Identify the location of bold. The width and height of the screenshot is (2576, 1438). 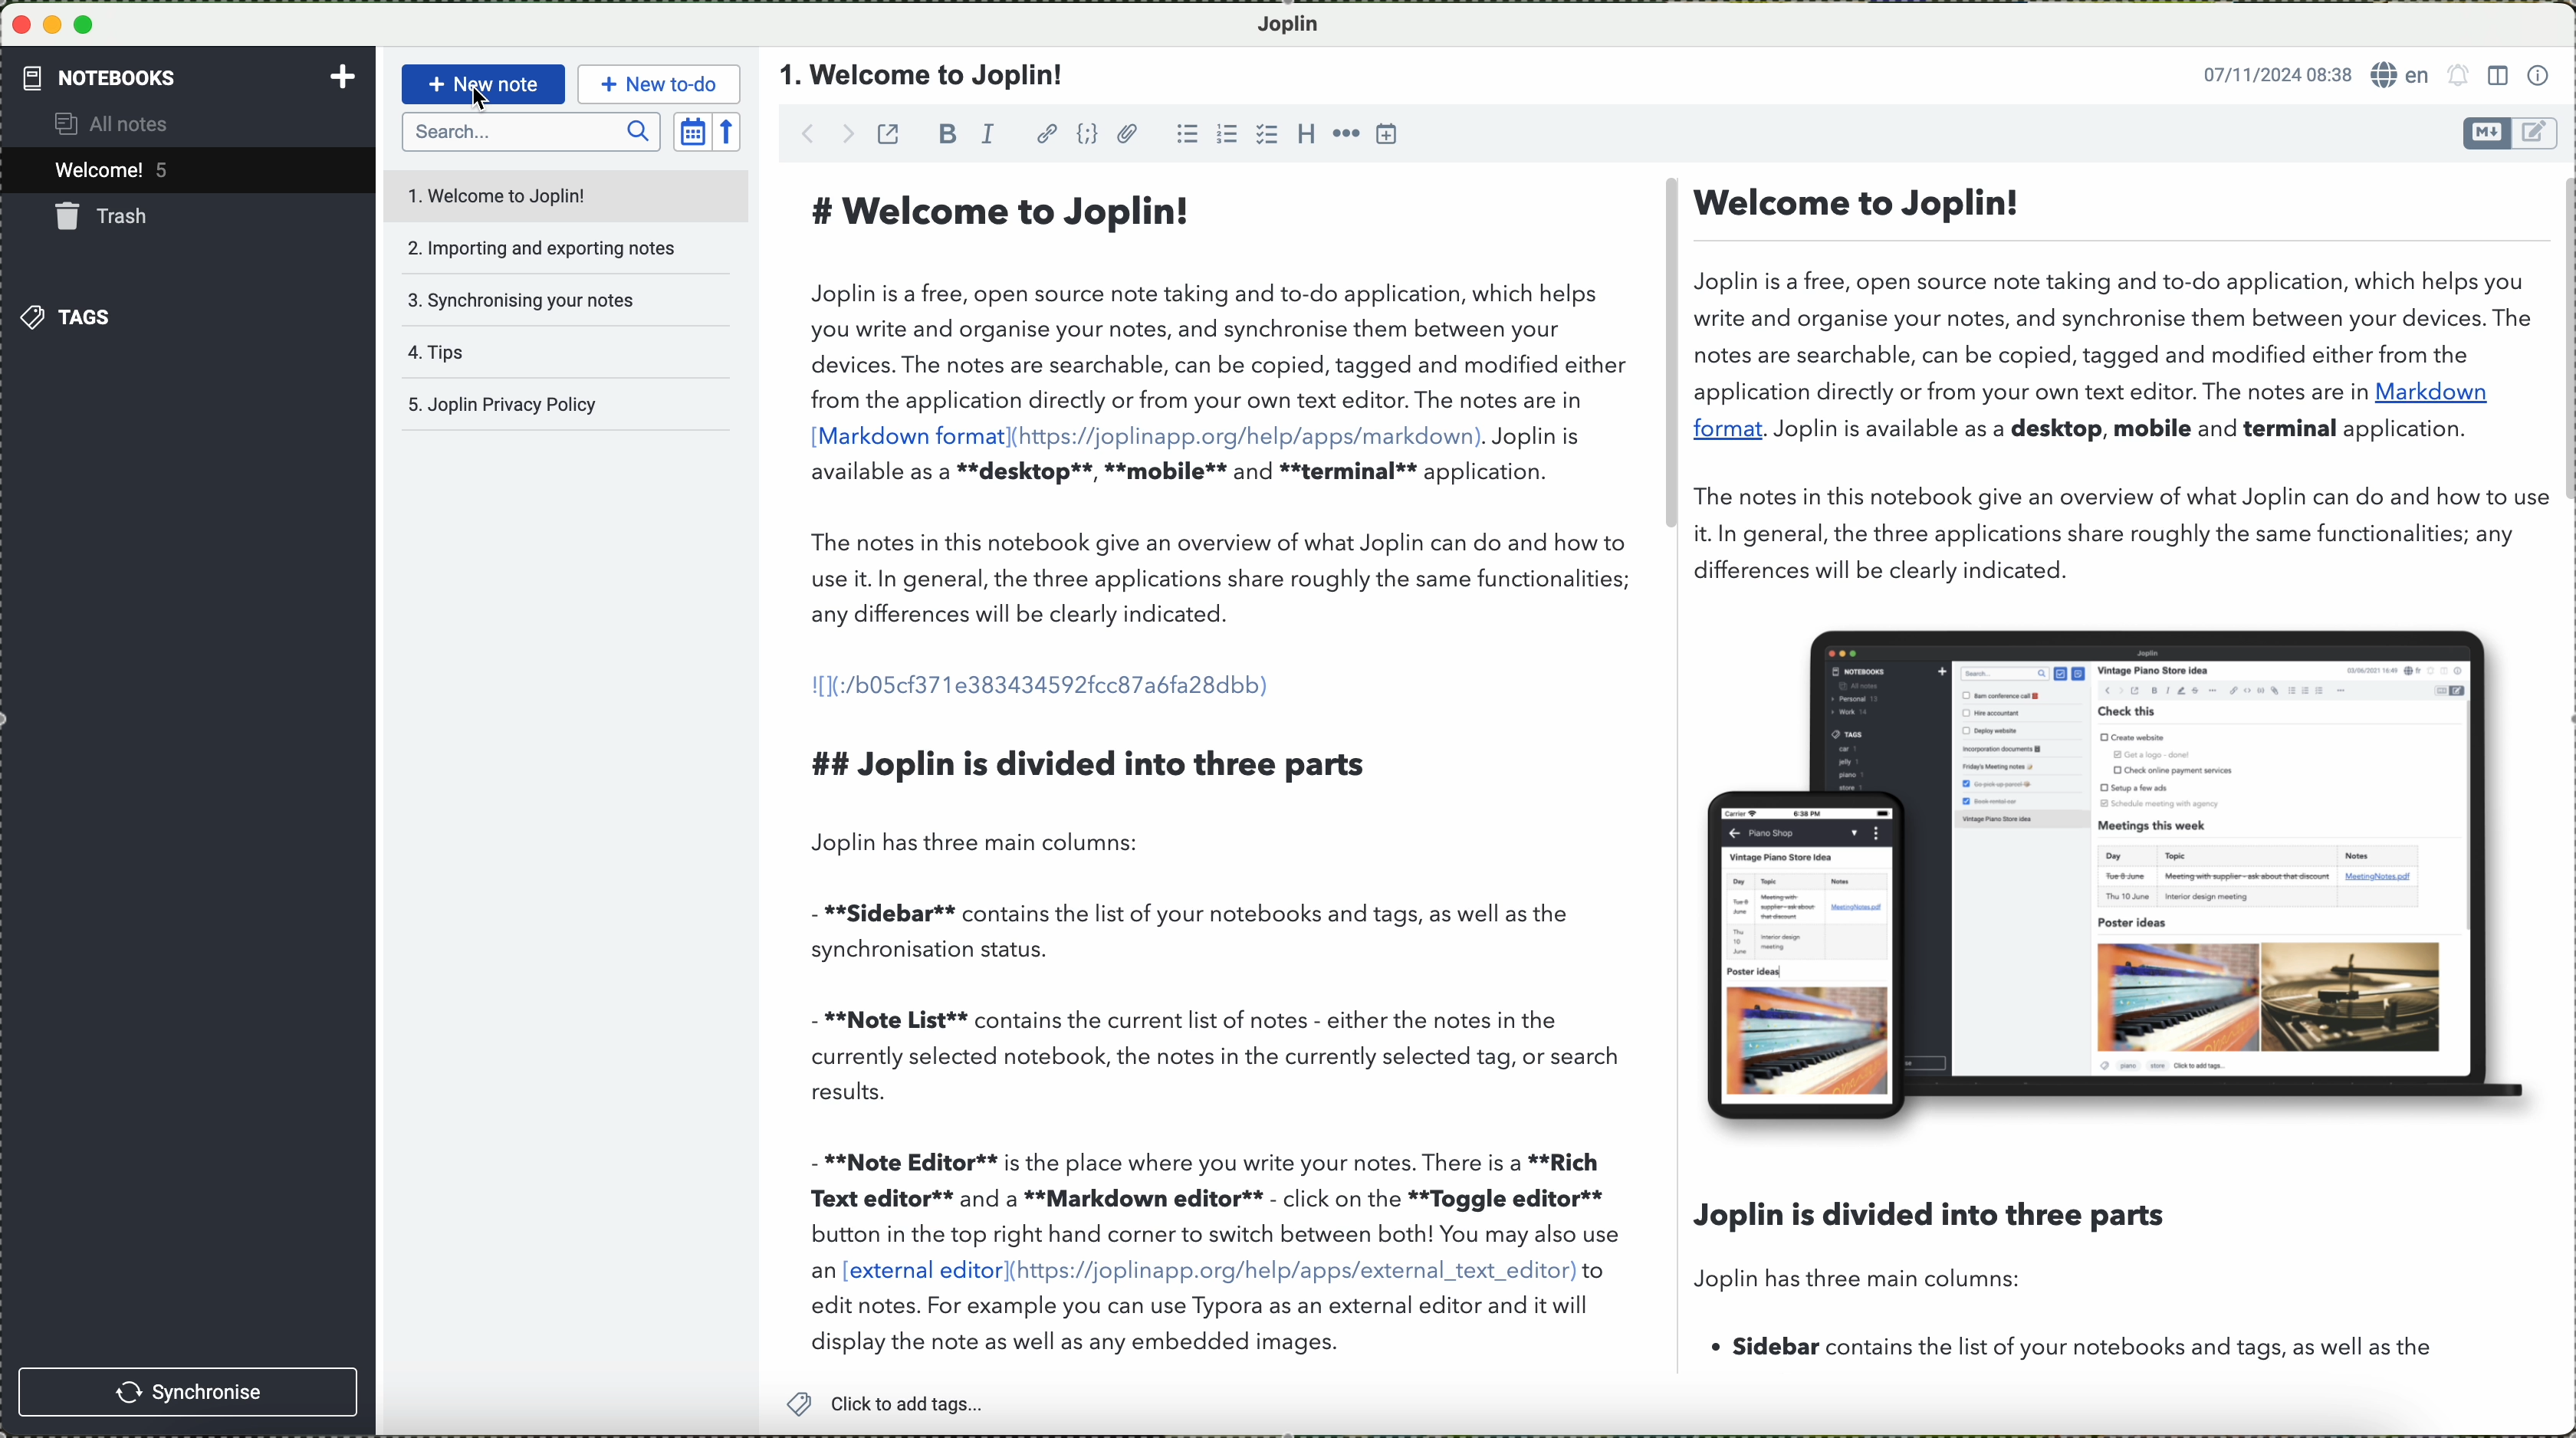
(948, 133).